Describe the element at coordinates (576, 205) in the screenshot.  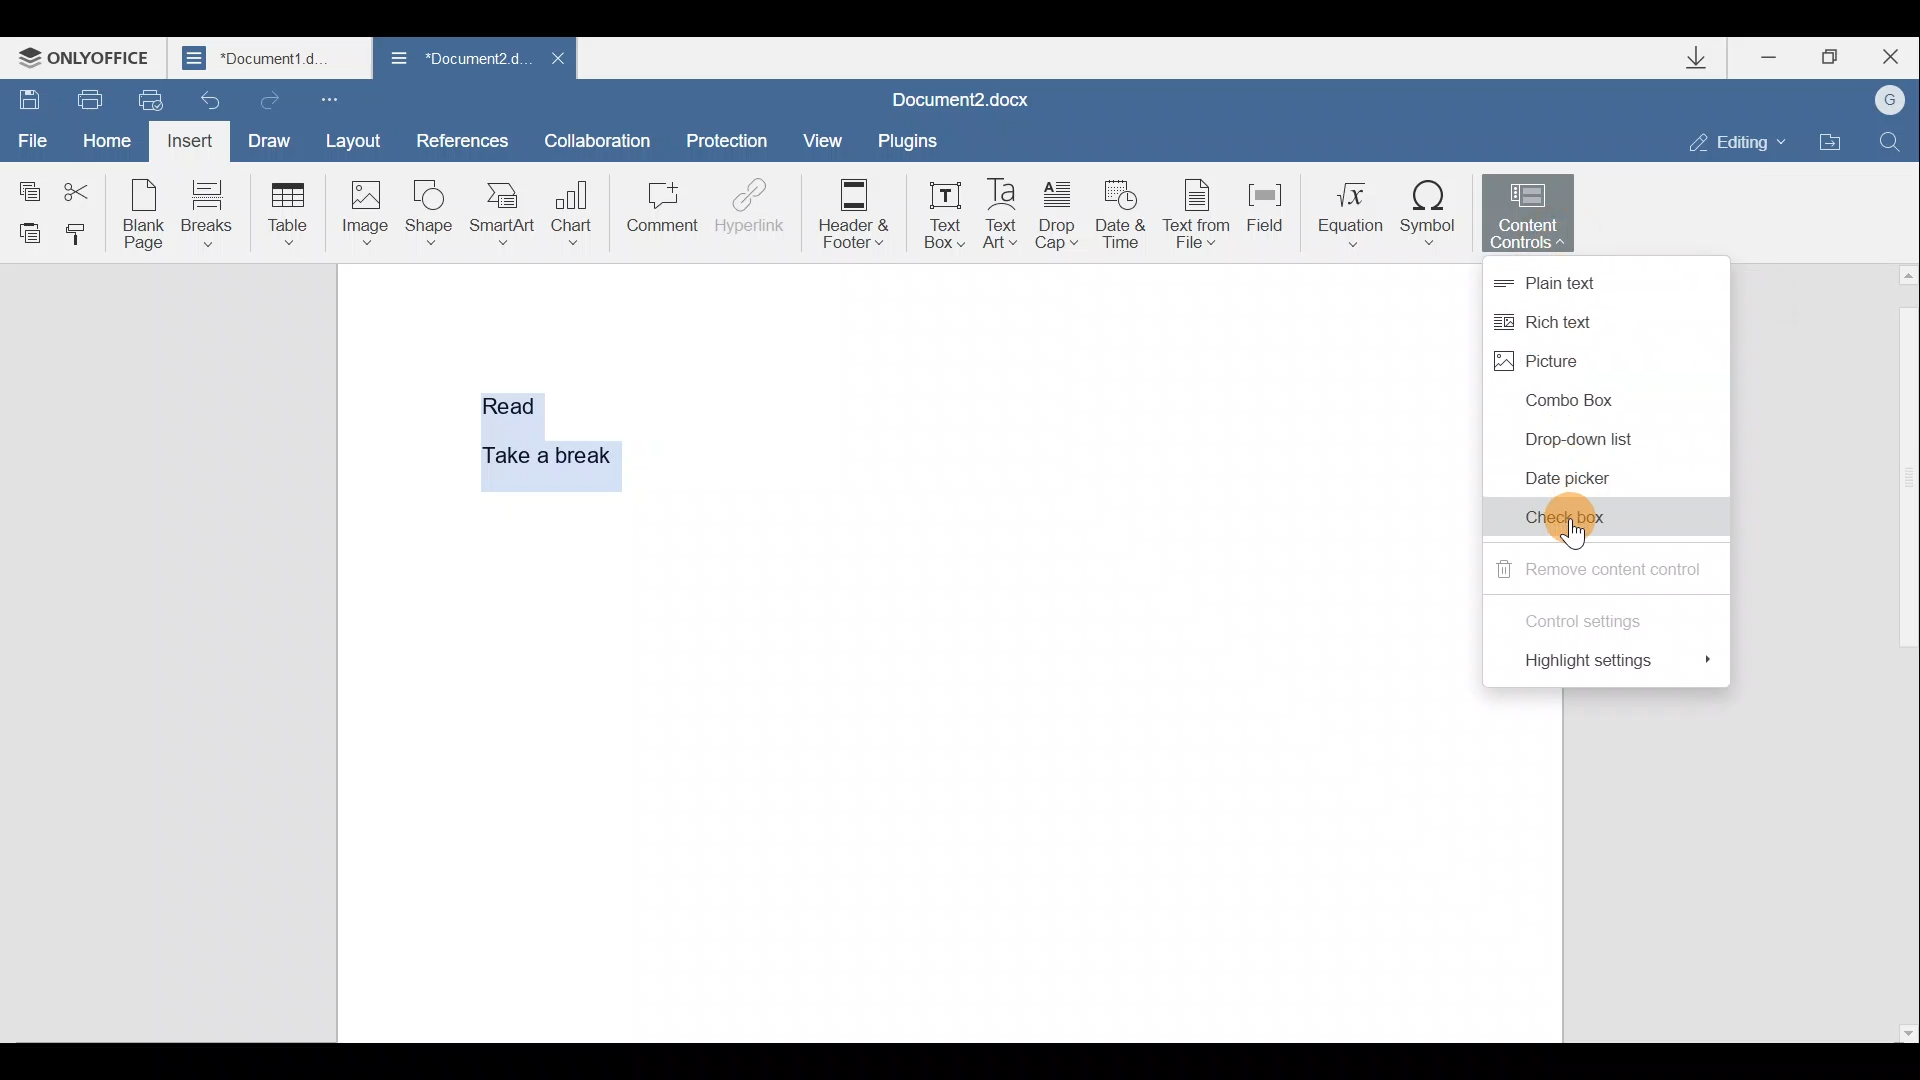
I see `Chart` at that location.